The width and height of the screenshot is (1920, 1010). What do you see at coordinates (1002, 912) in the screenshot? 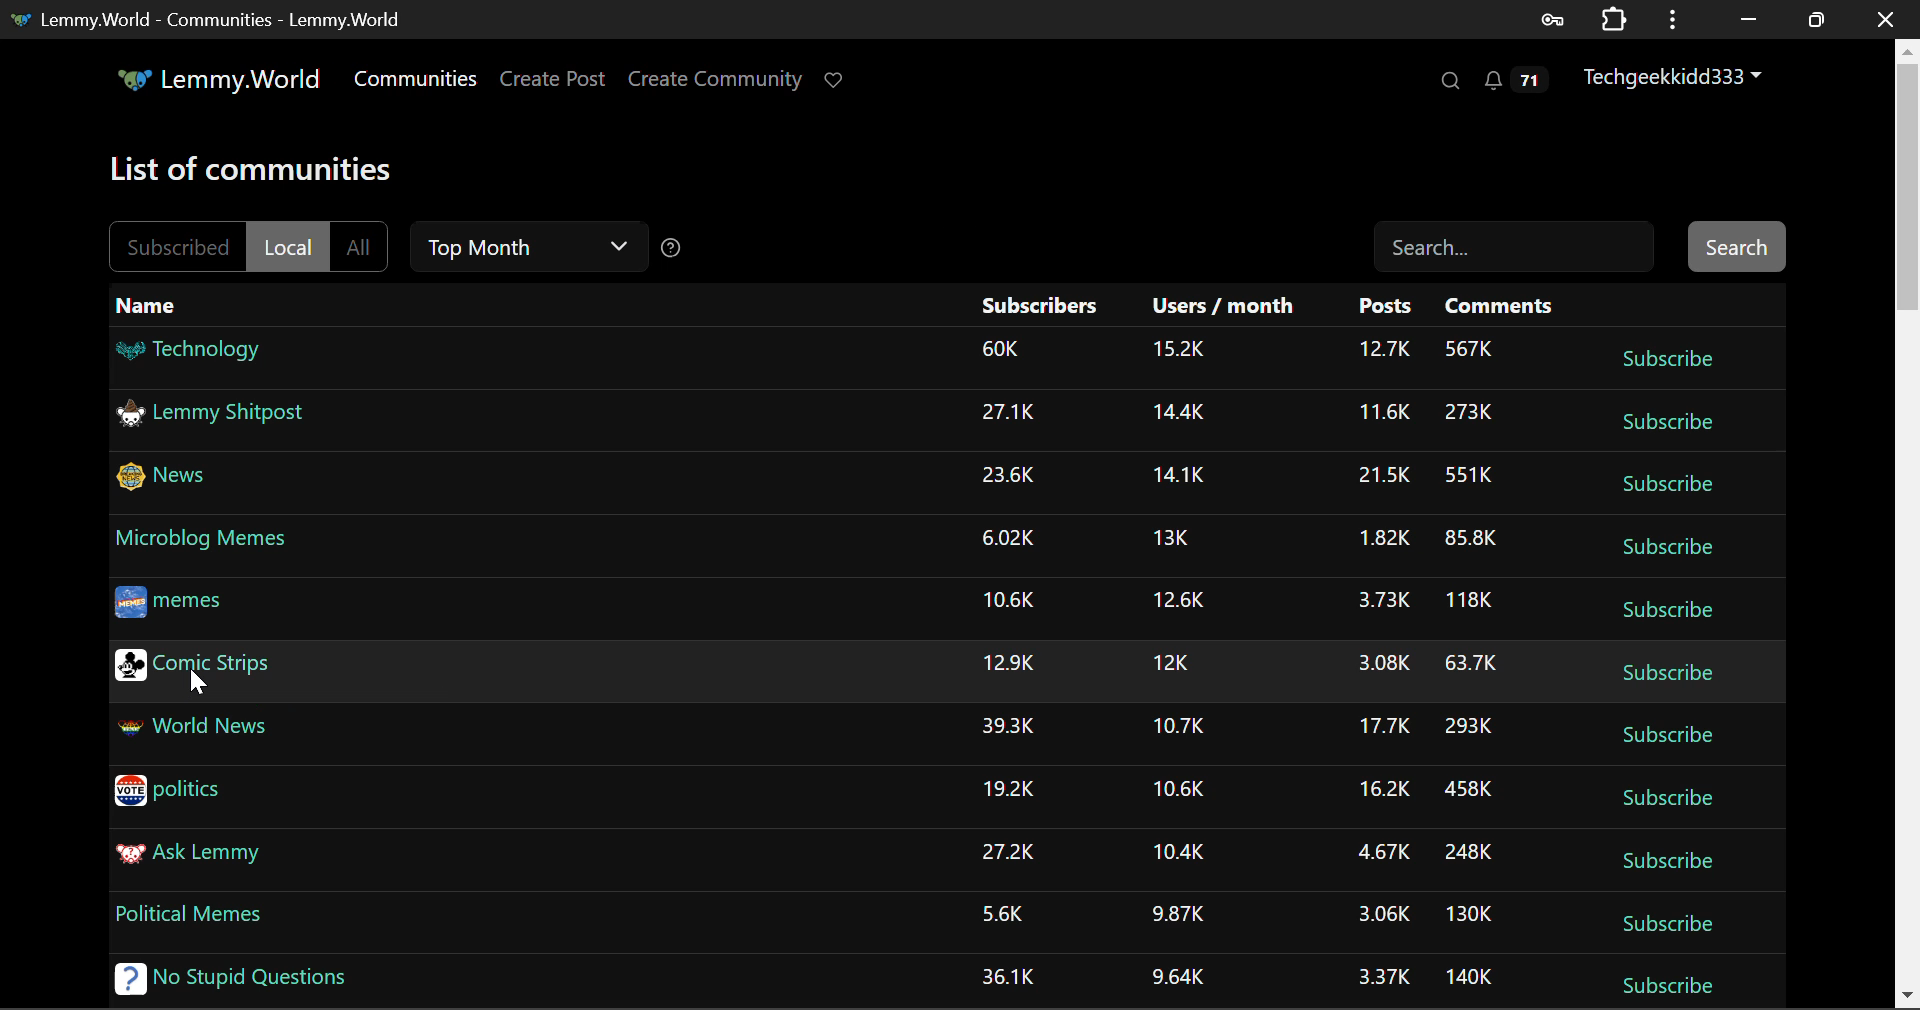
I see `5.6K` at bounding box center [1002, 912].